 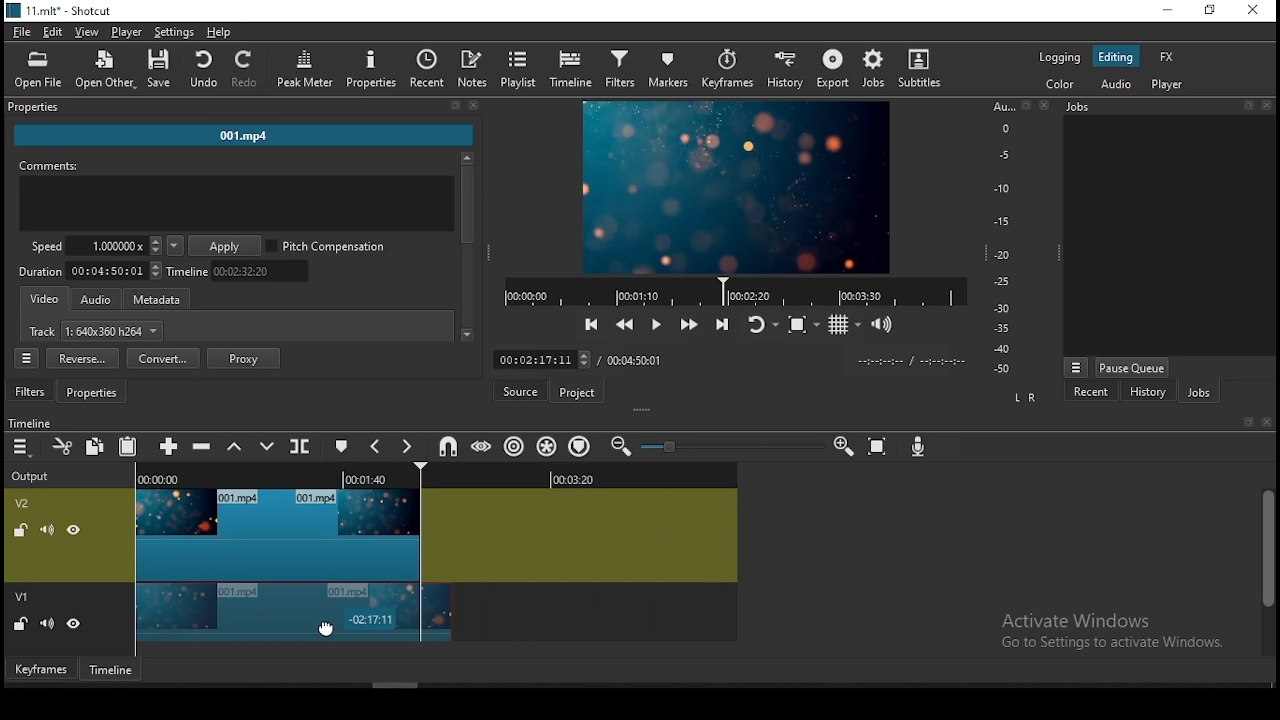 What do you see at coordinates (523, 391) in the screenshot?
I see `source` at bounding box center [523, 391].